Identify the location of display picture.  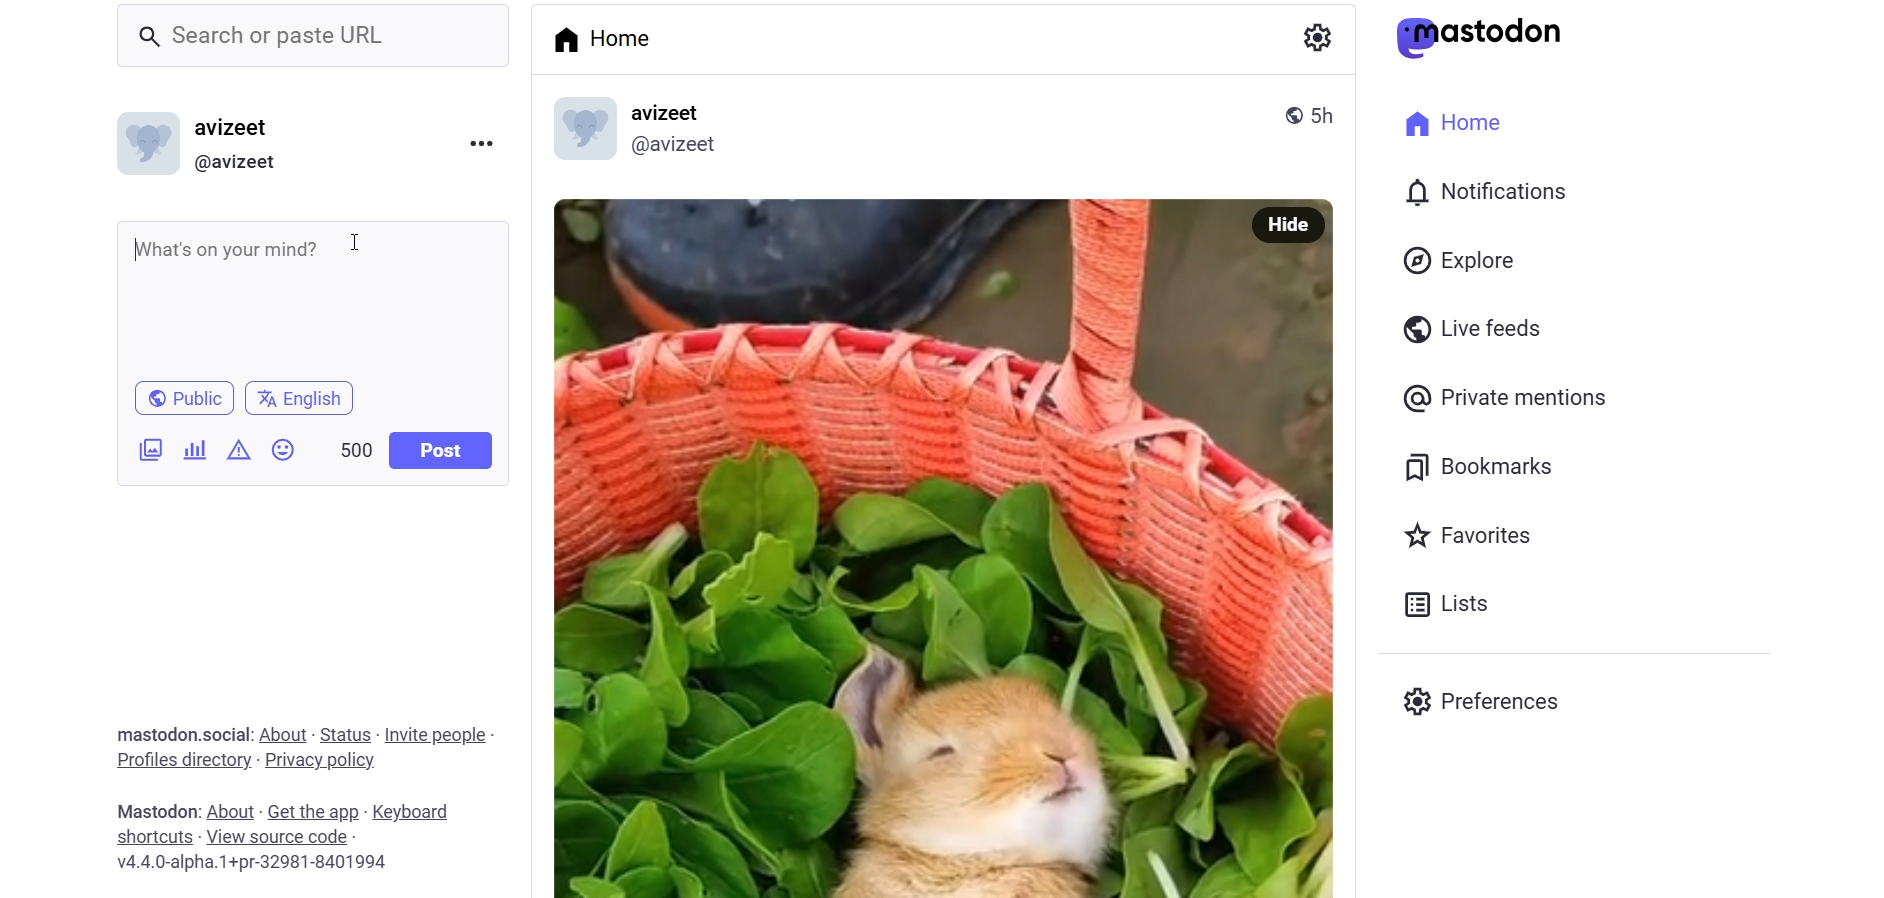
(144, 143).